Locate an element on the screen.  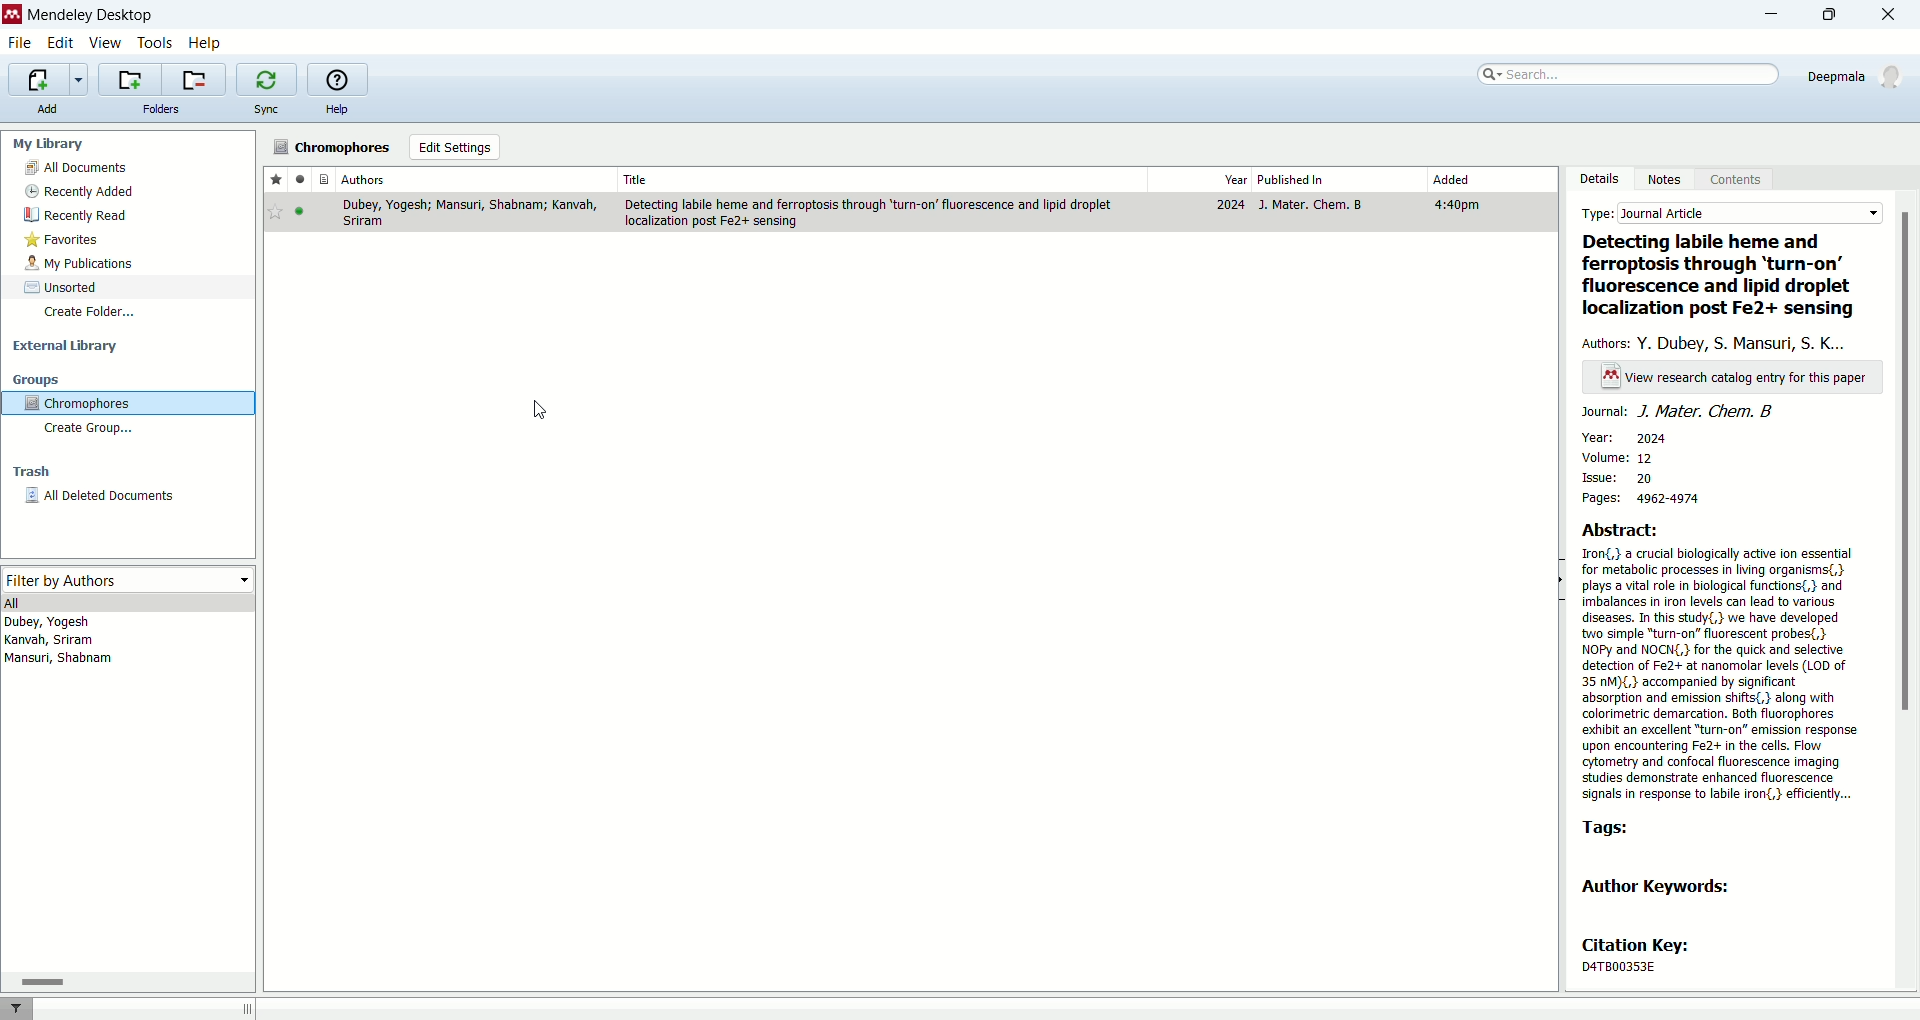
vertical scroll bar is located at coordinates (1908, 590).